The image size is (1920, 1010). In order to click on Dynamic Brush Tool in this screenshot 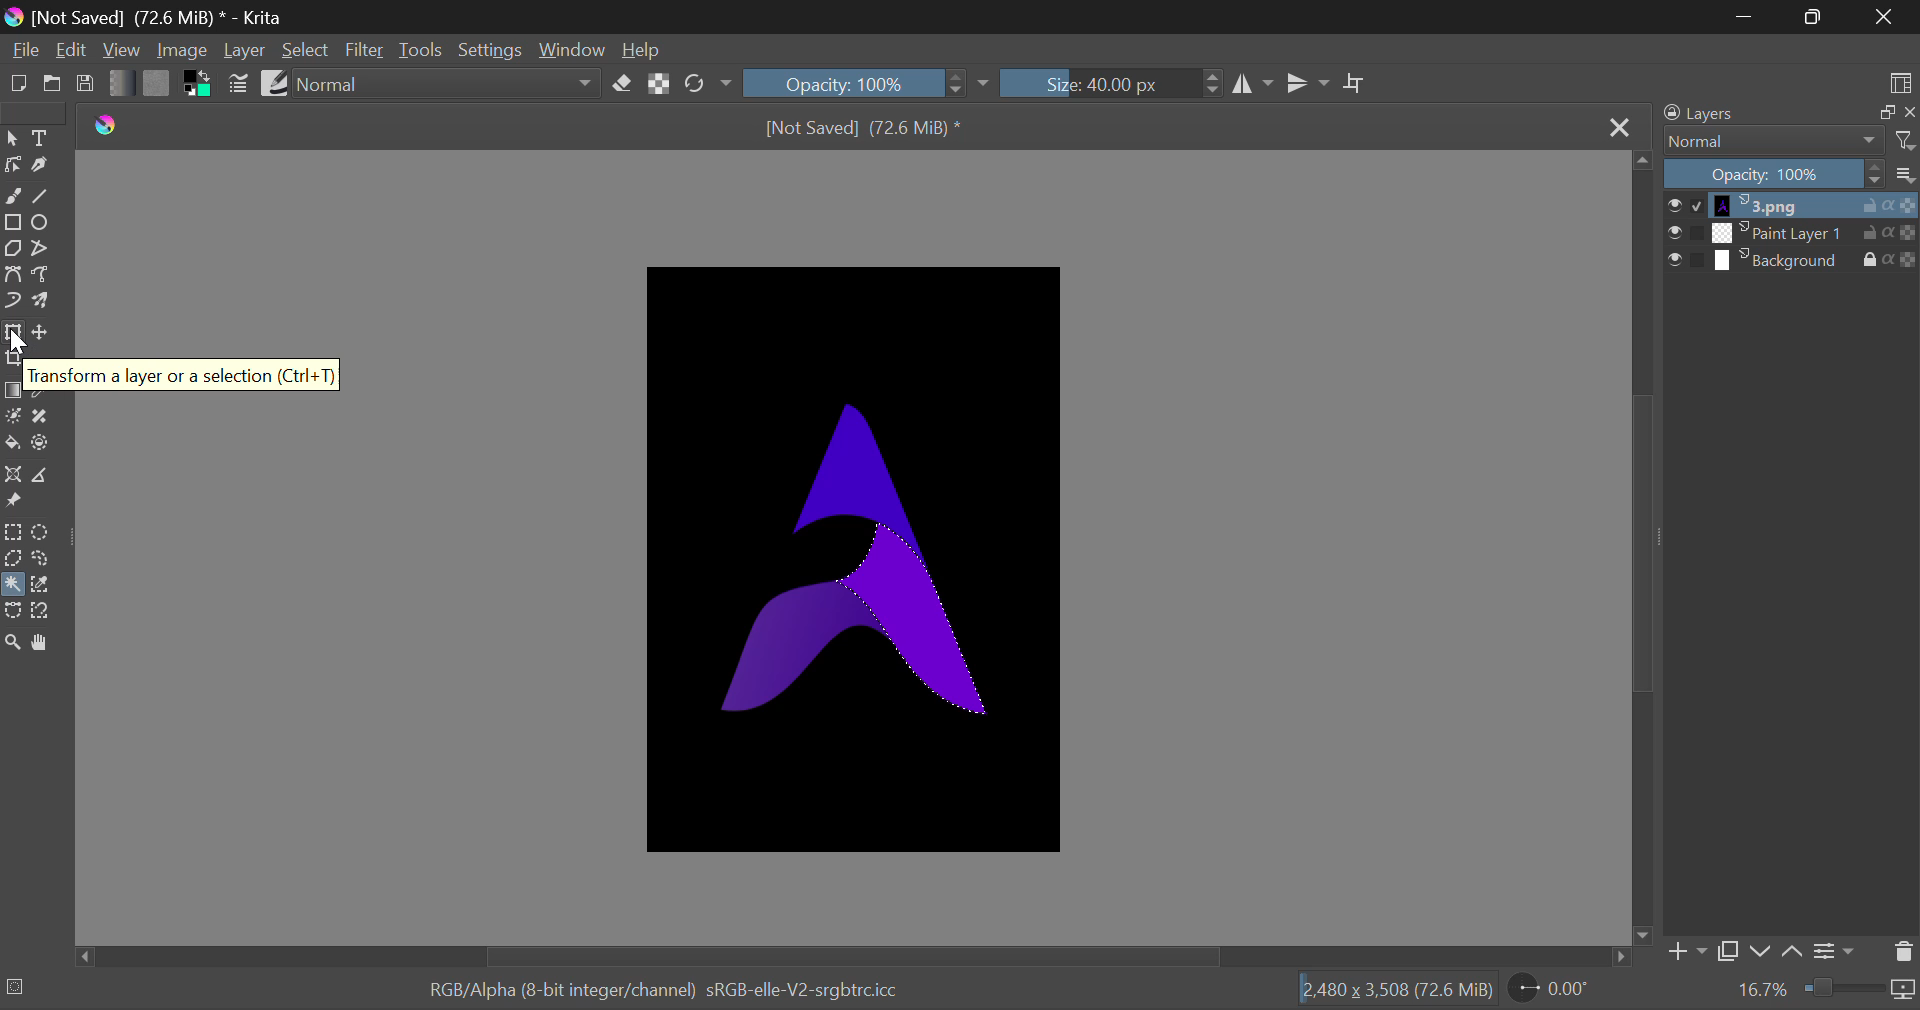, I will do `click(14, 302)`.